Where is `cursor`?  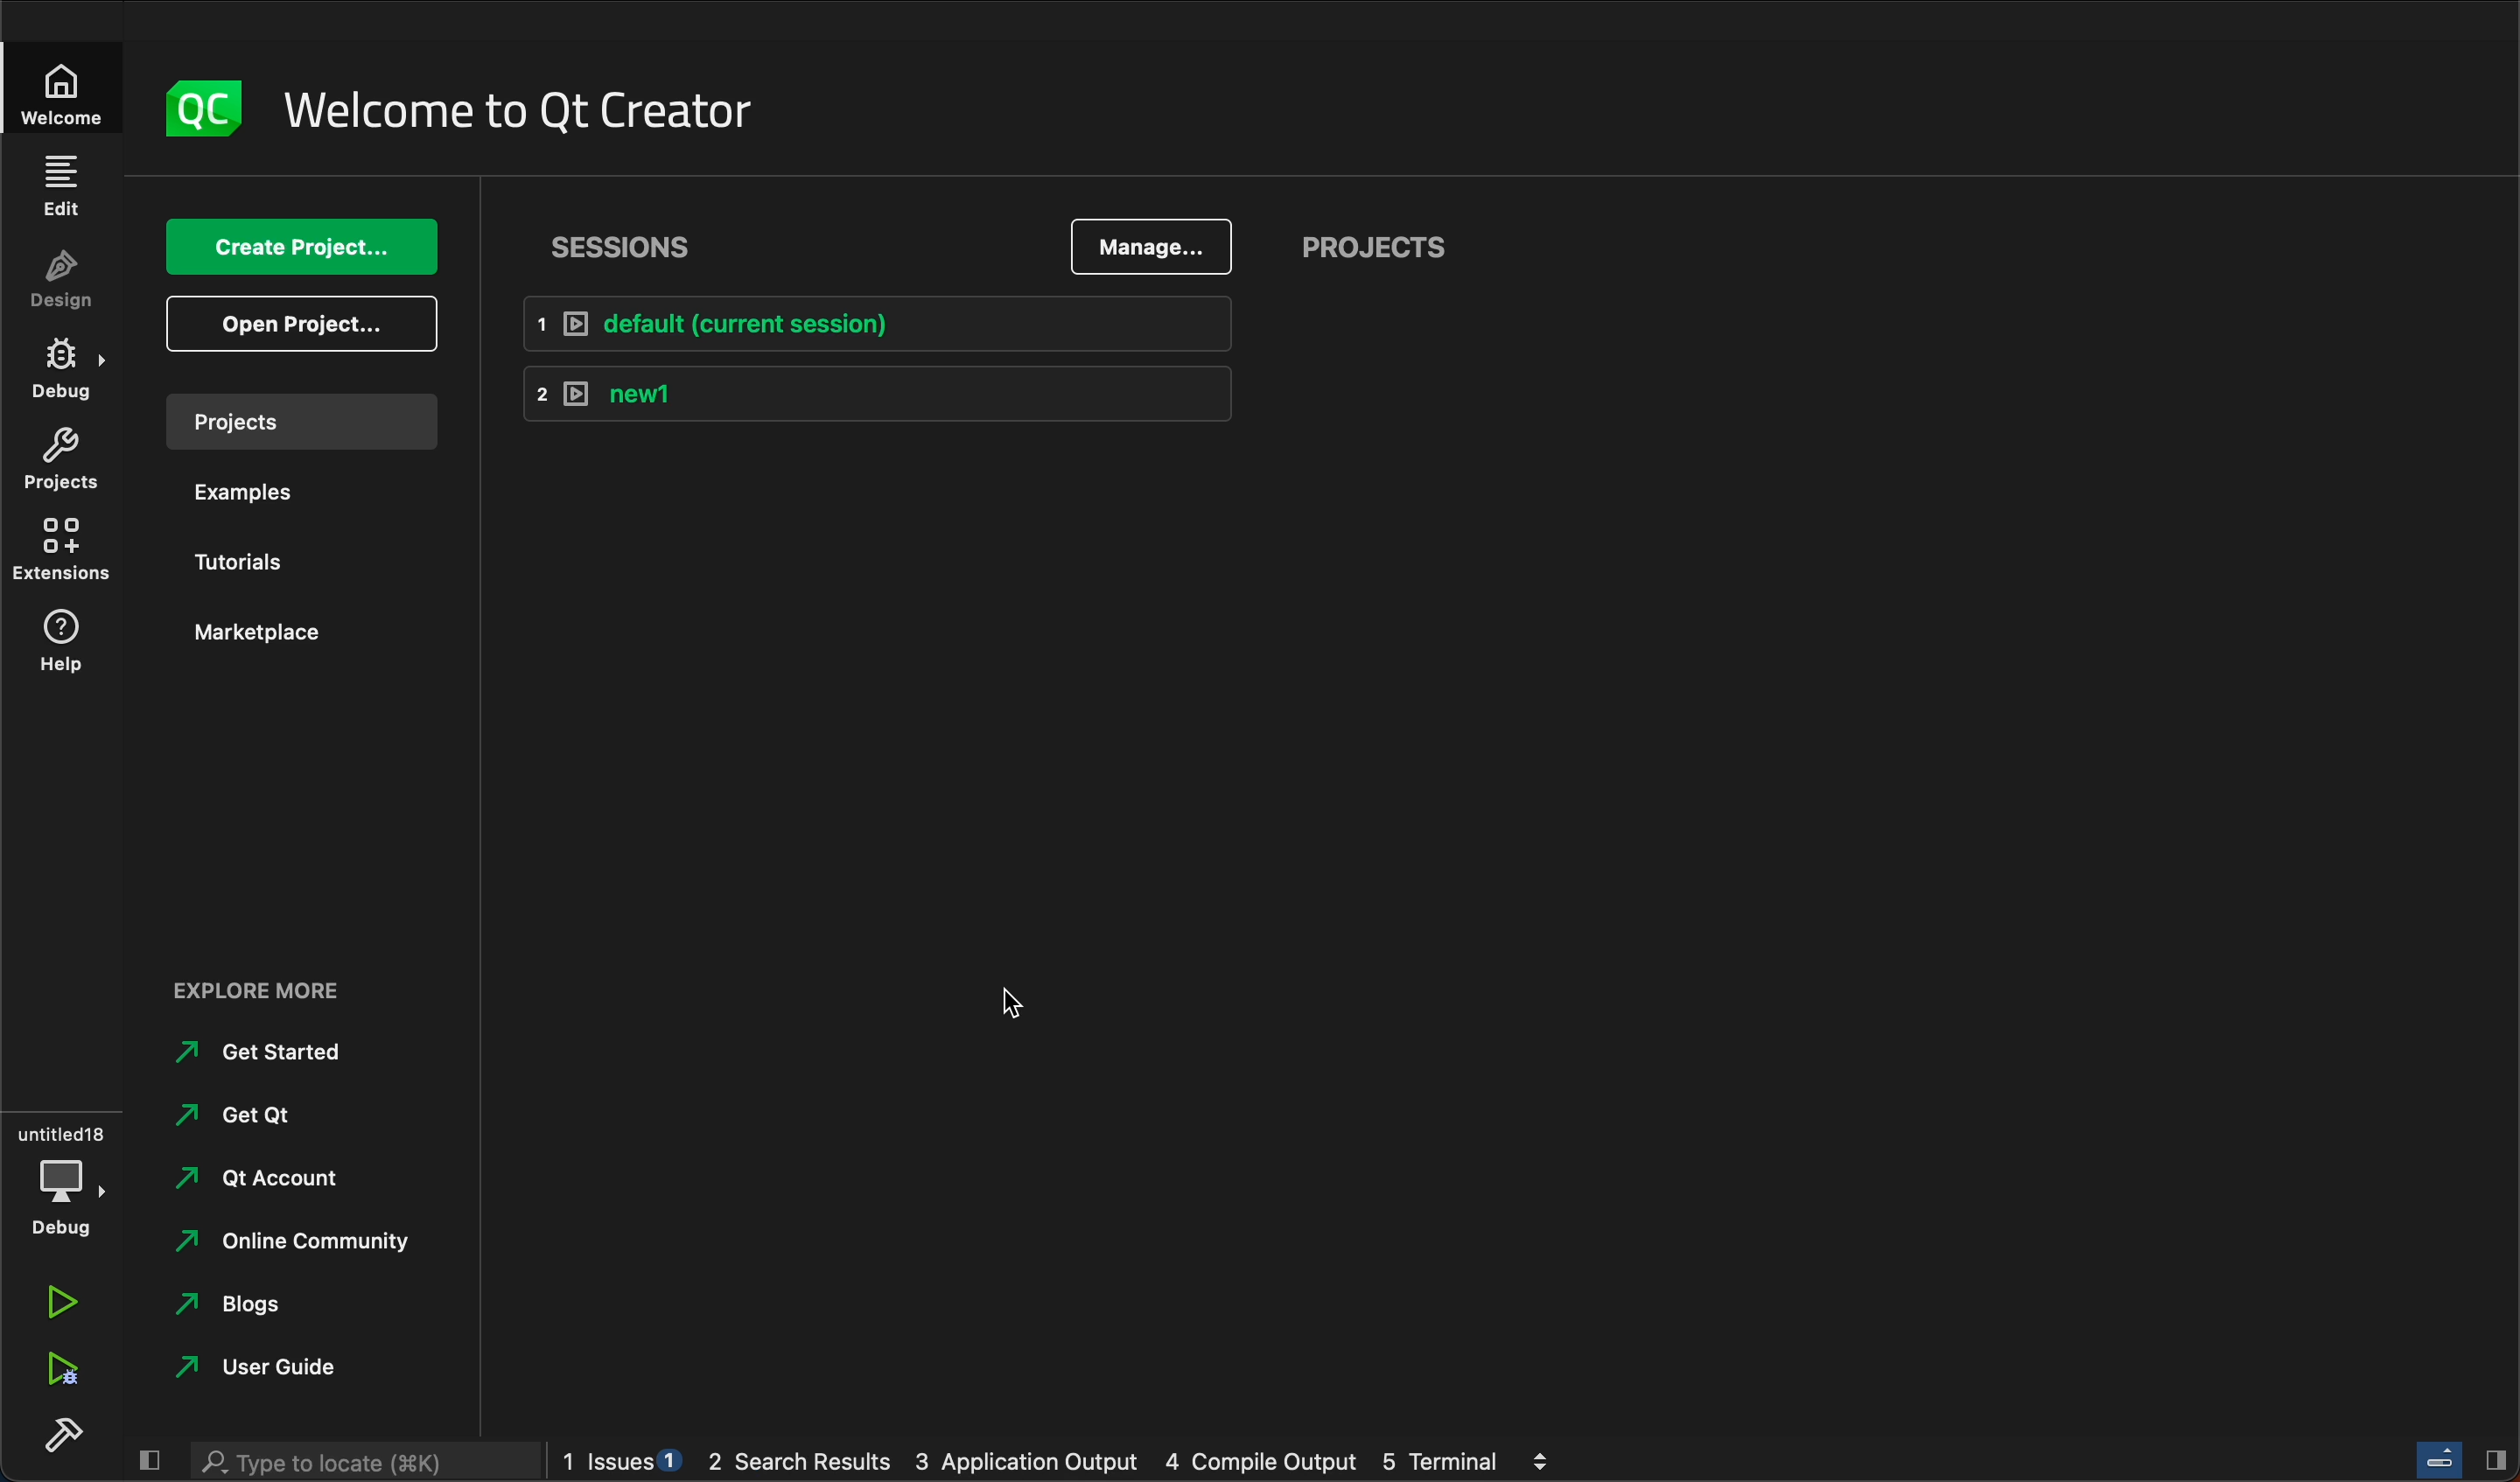
cursor is located at coordinates (1009, 999).